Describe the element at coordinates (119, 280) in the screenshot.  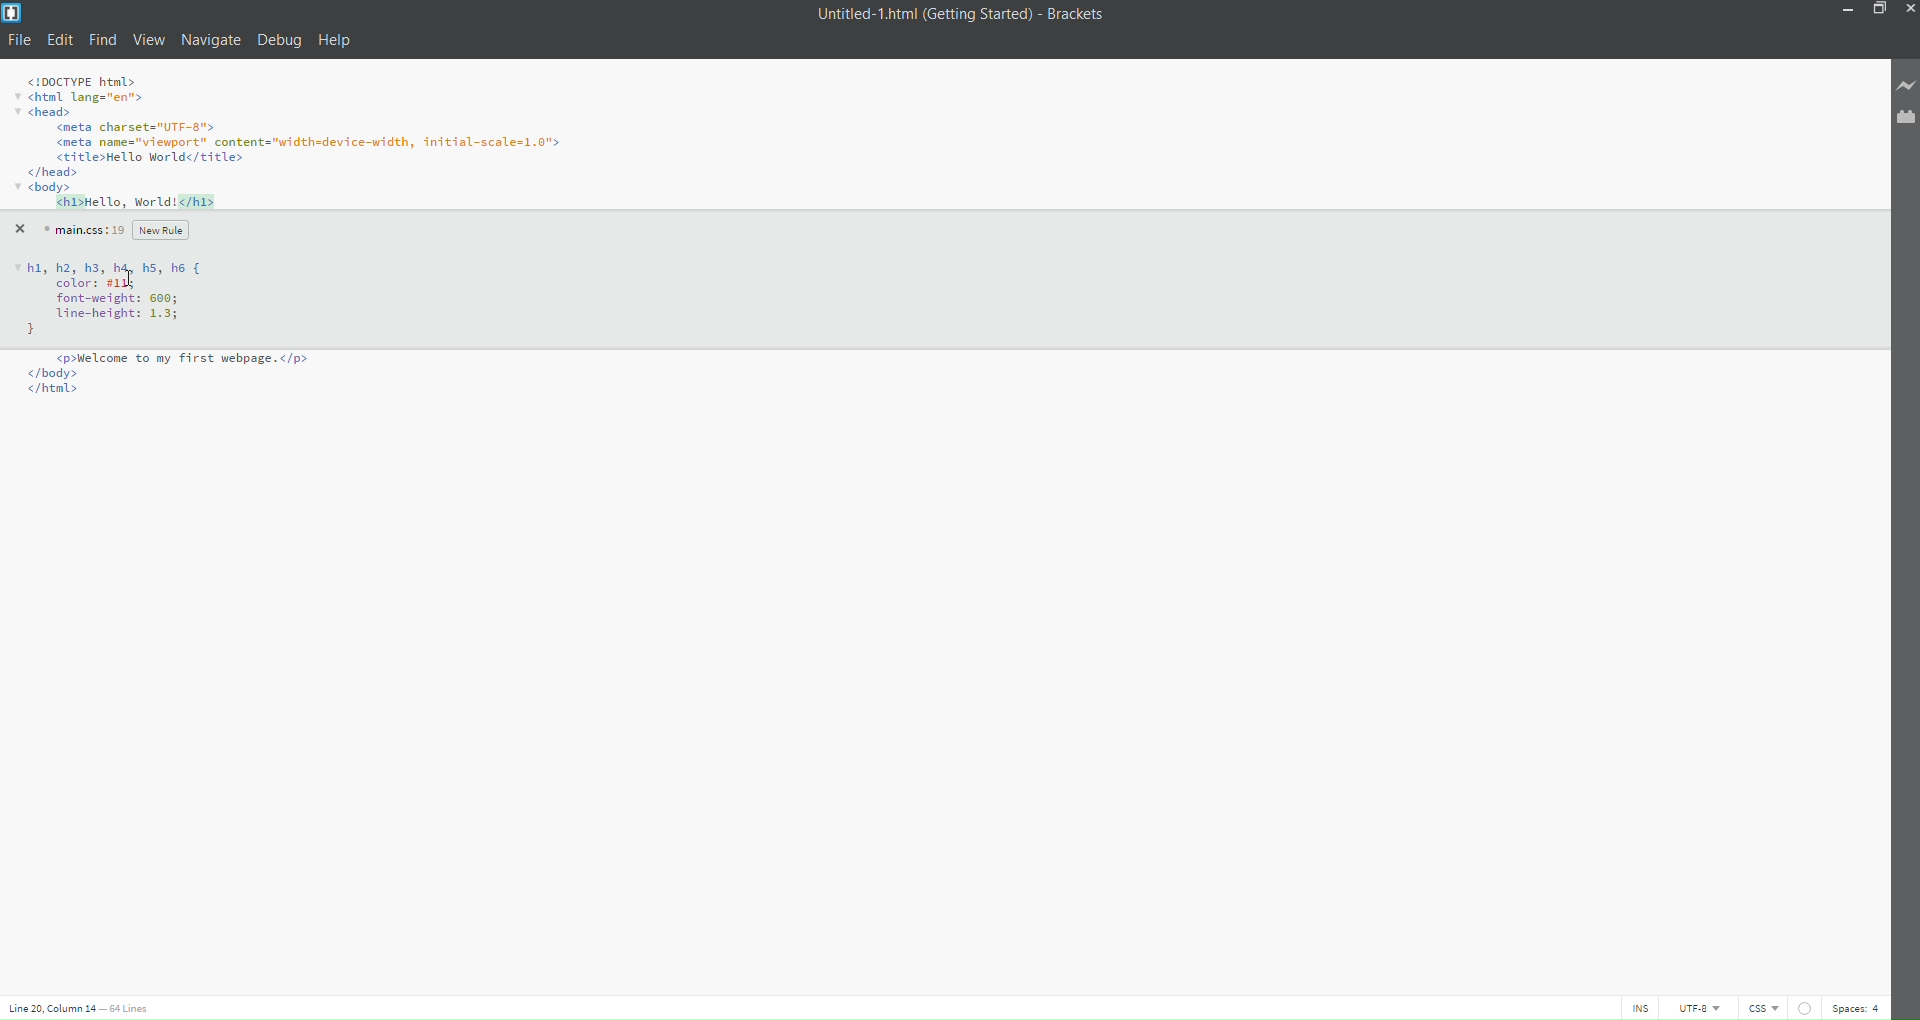
I see `Code` at that location.